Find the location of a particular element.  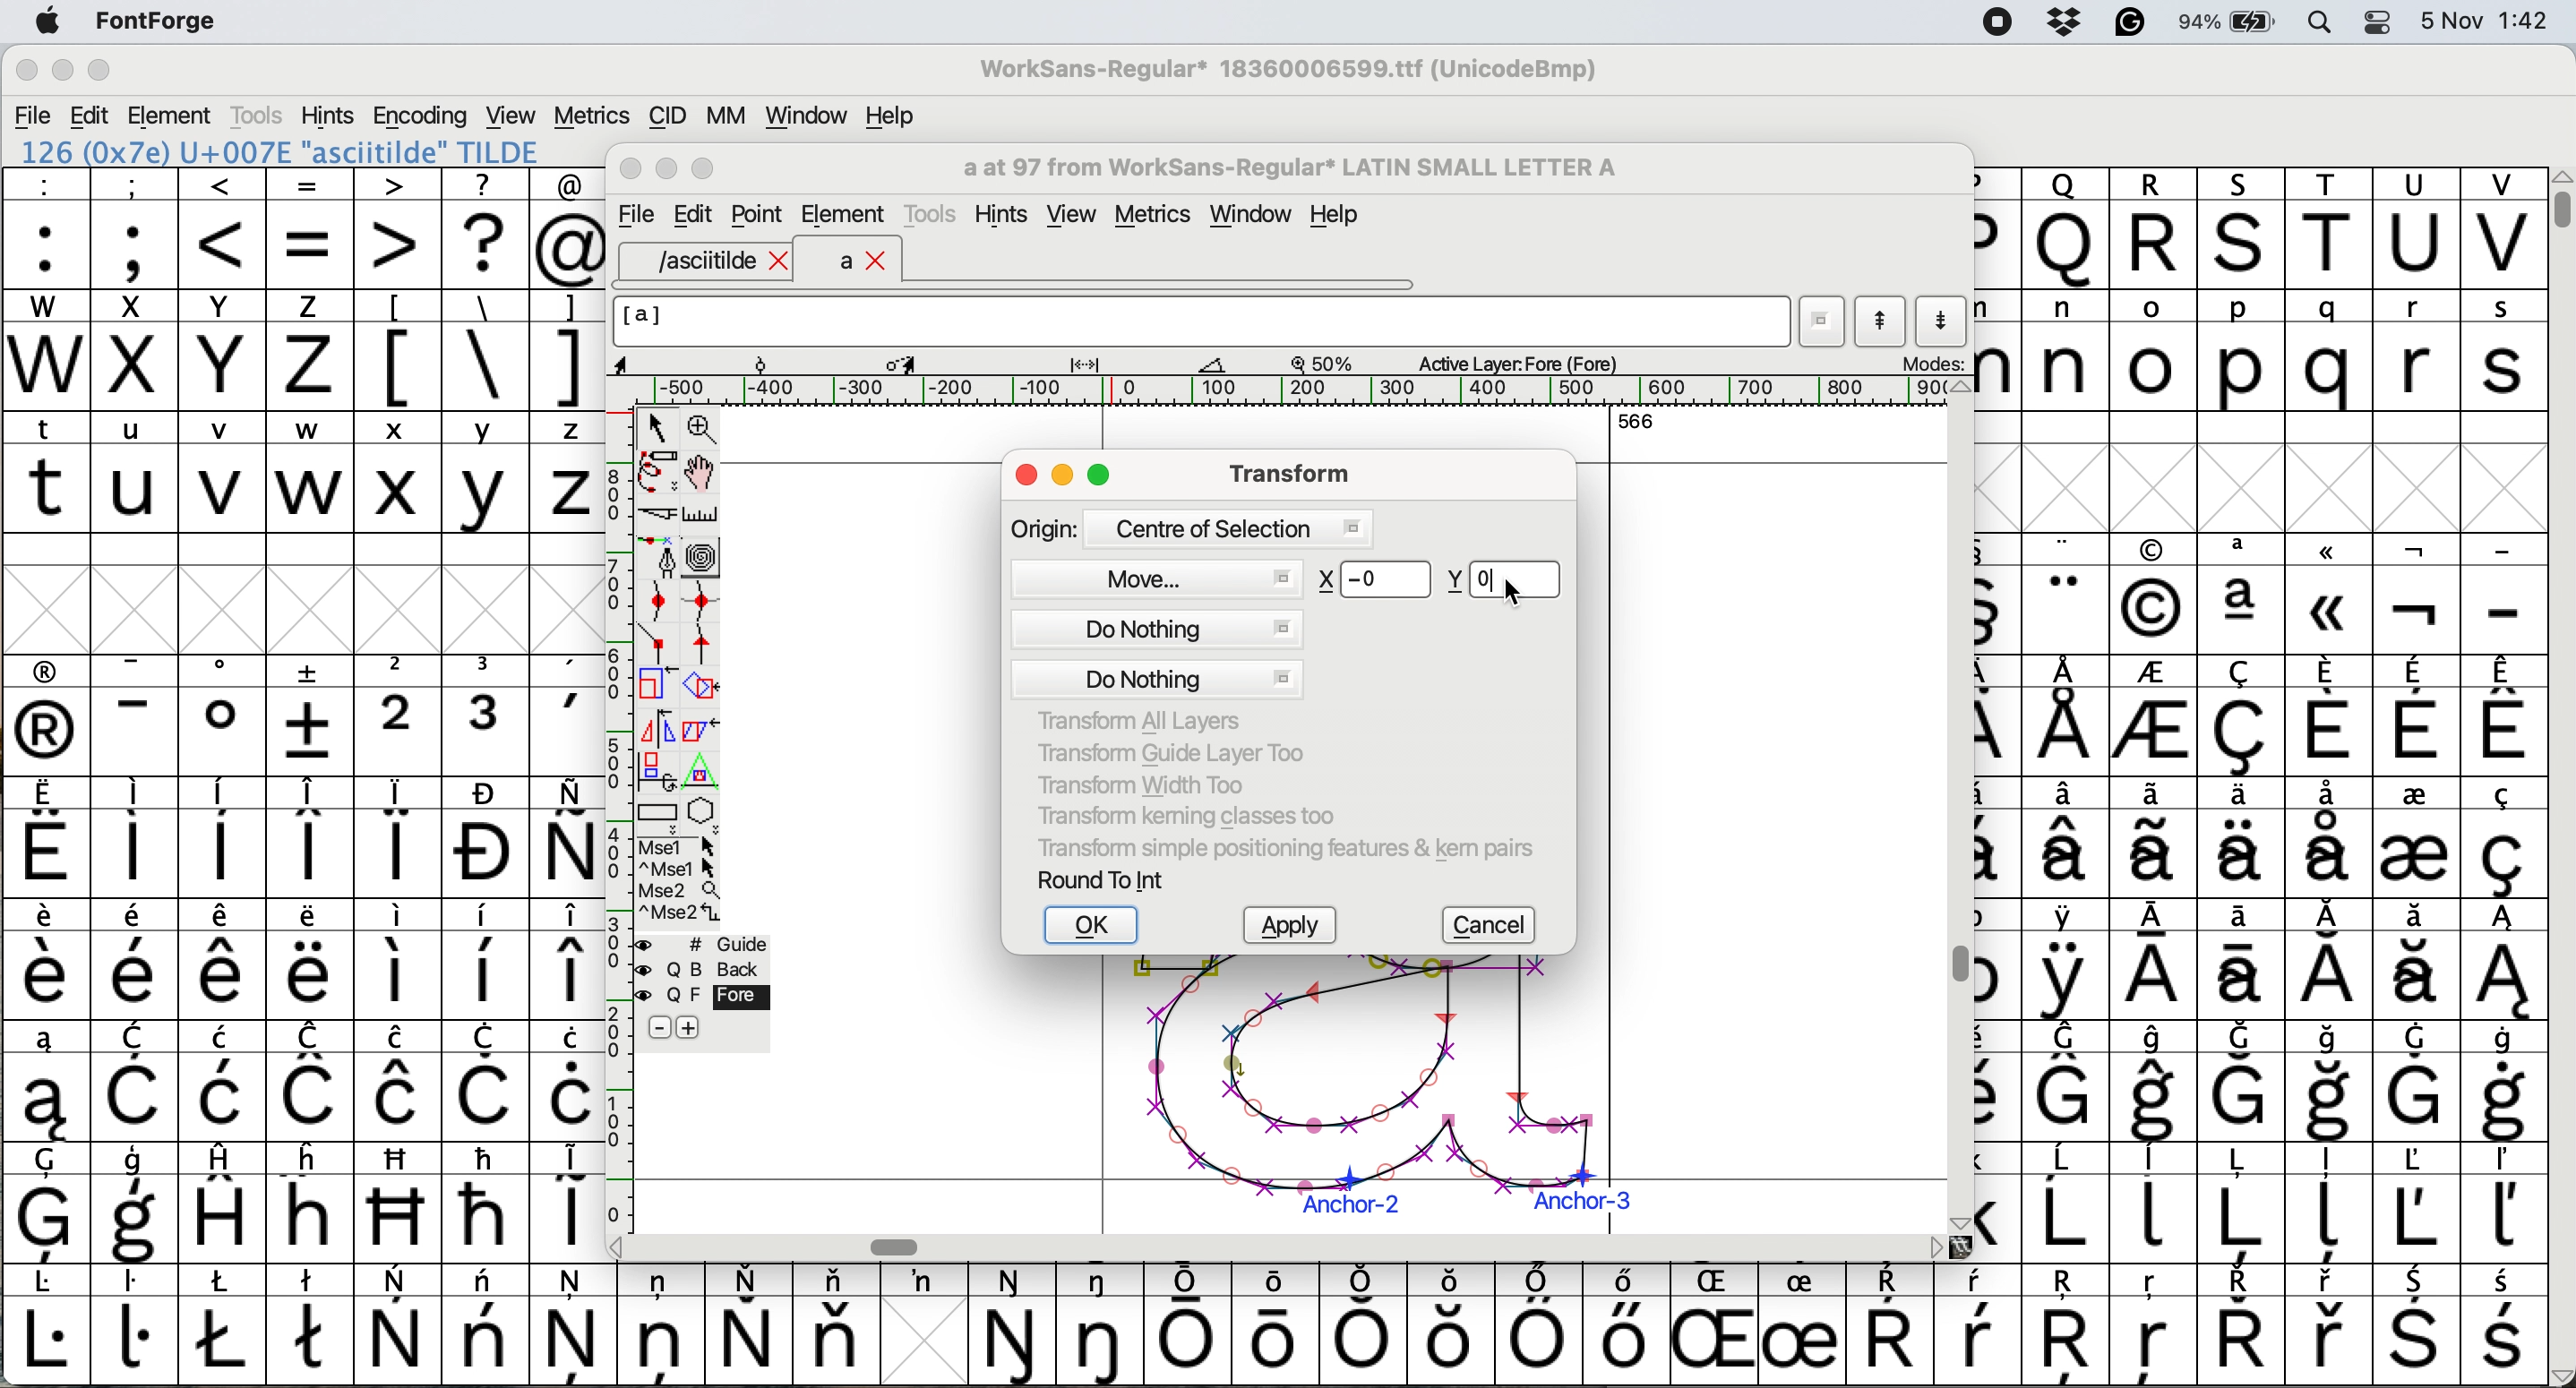

scale selection is located at coordinates (659, 683).